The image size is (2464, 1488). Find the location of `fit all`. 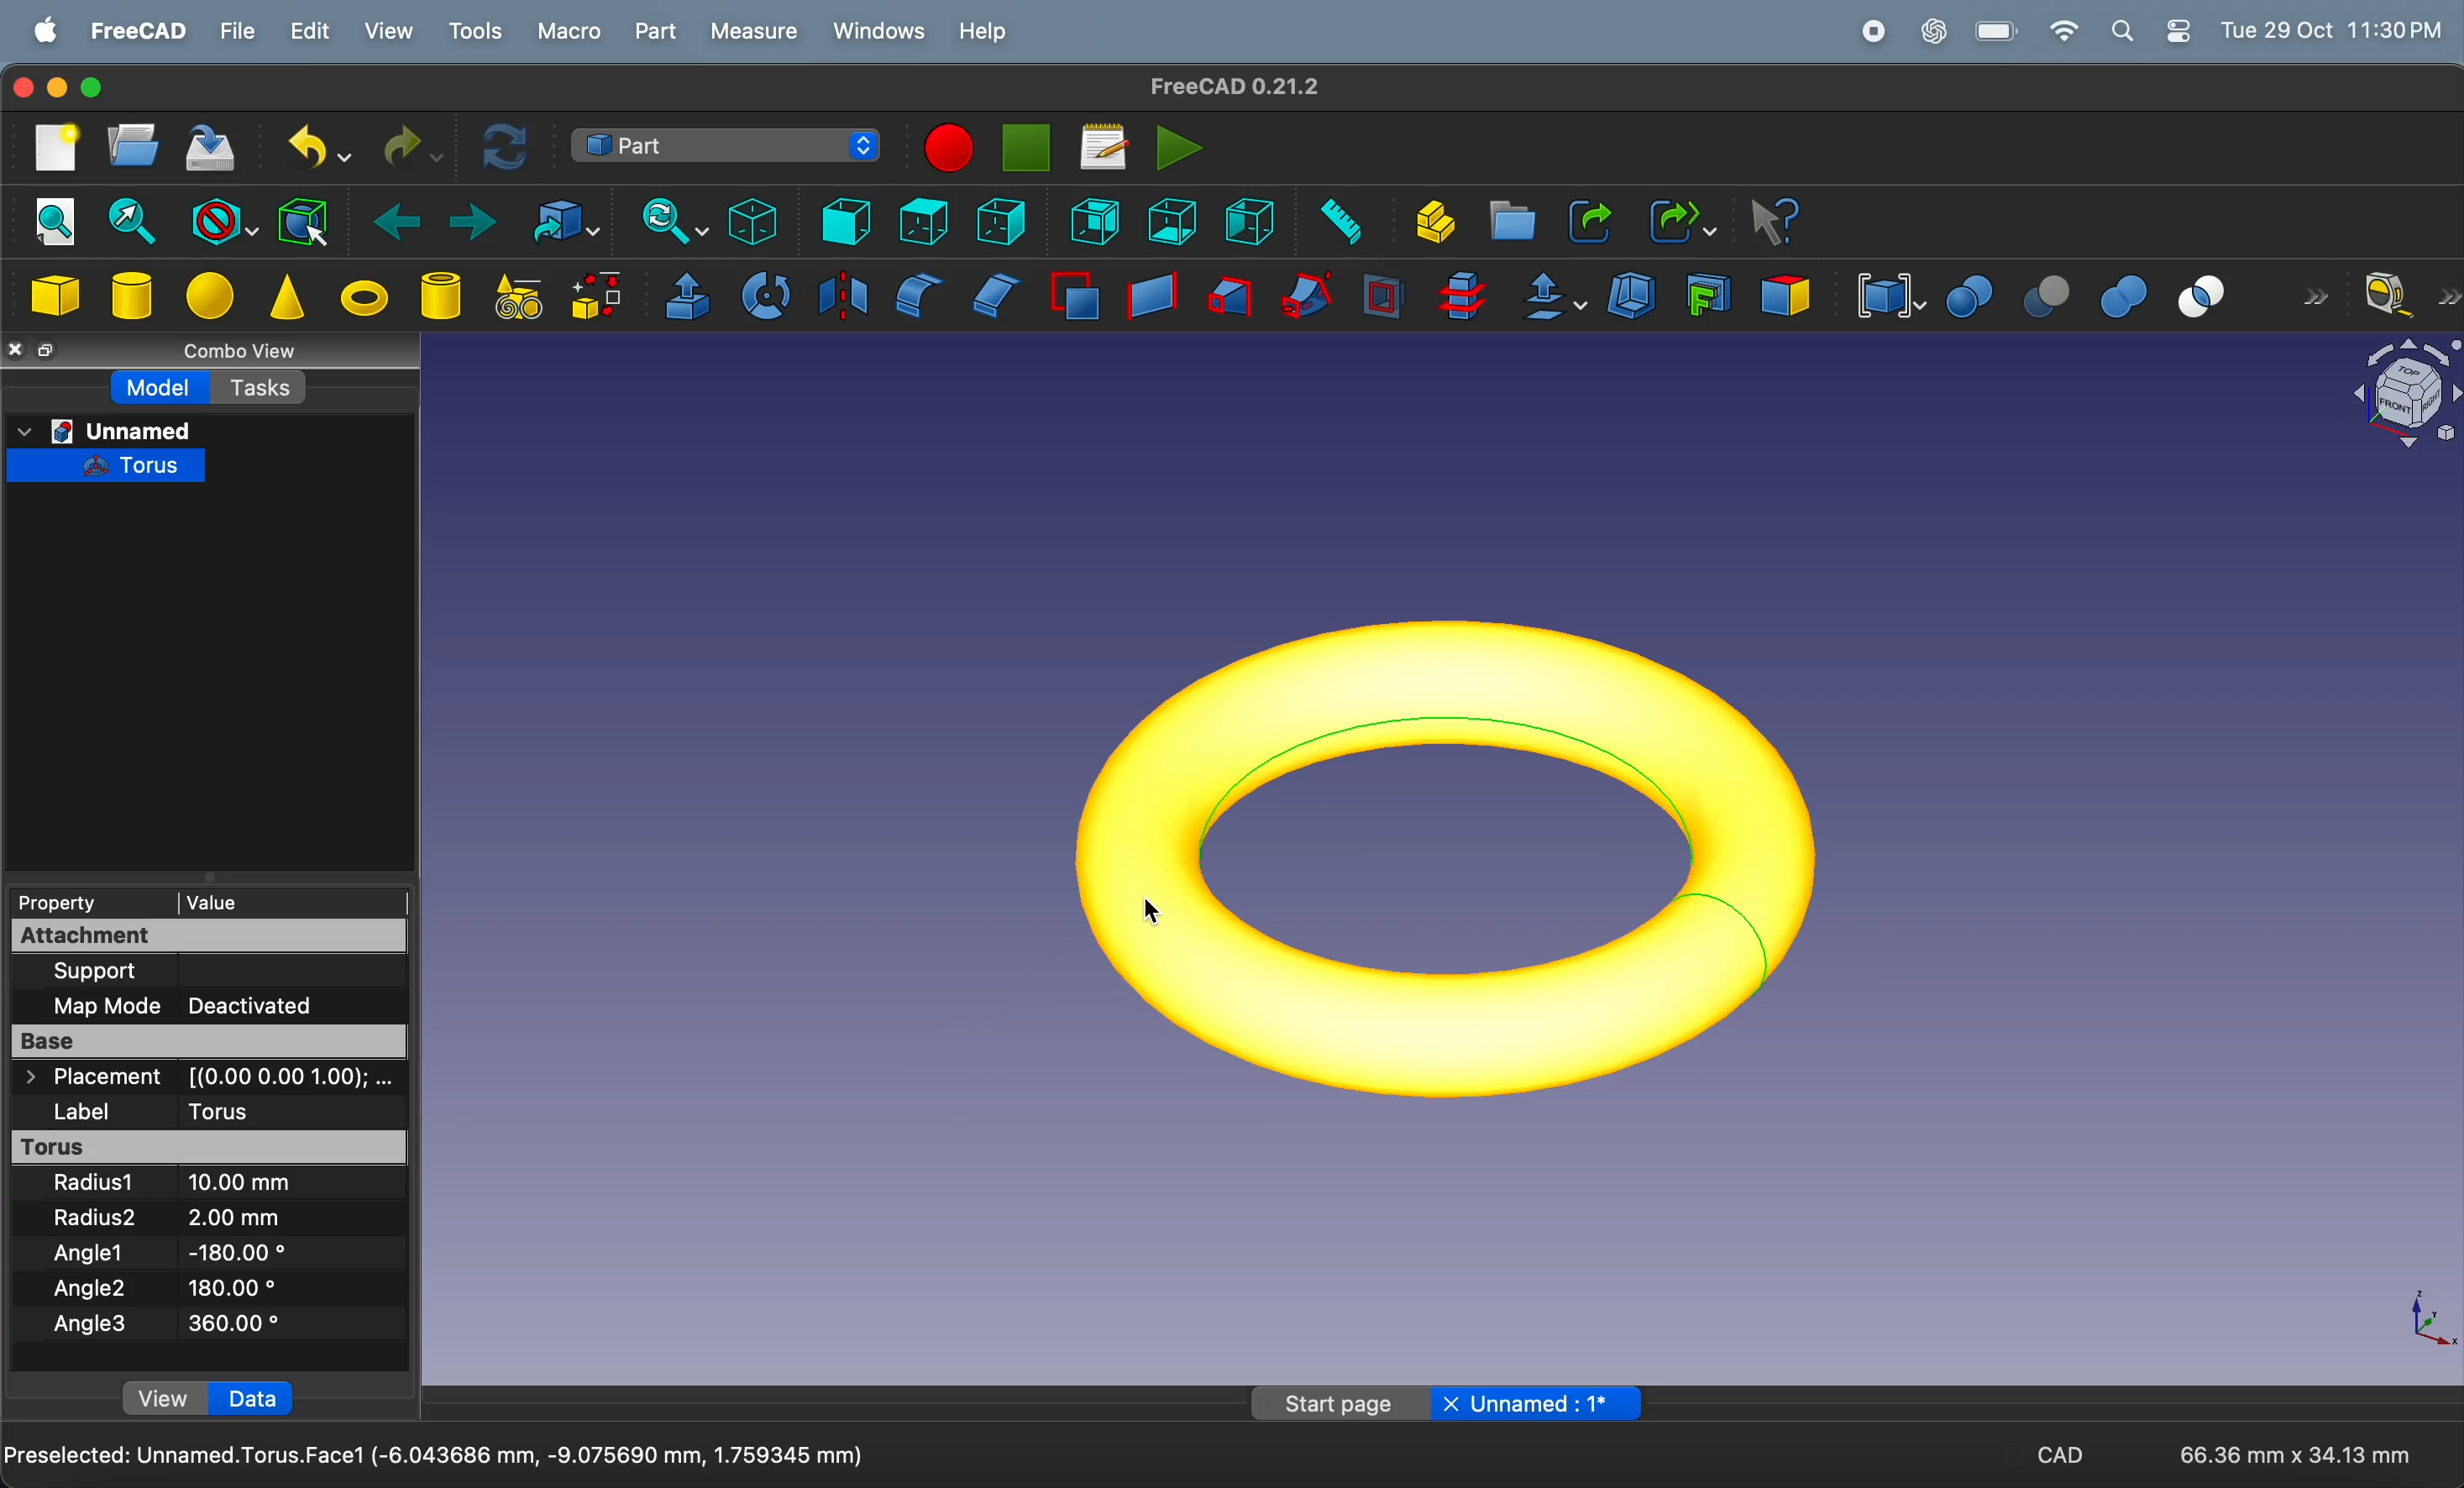

fit all is located at coordinates (53, 220).